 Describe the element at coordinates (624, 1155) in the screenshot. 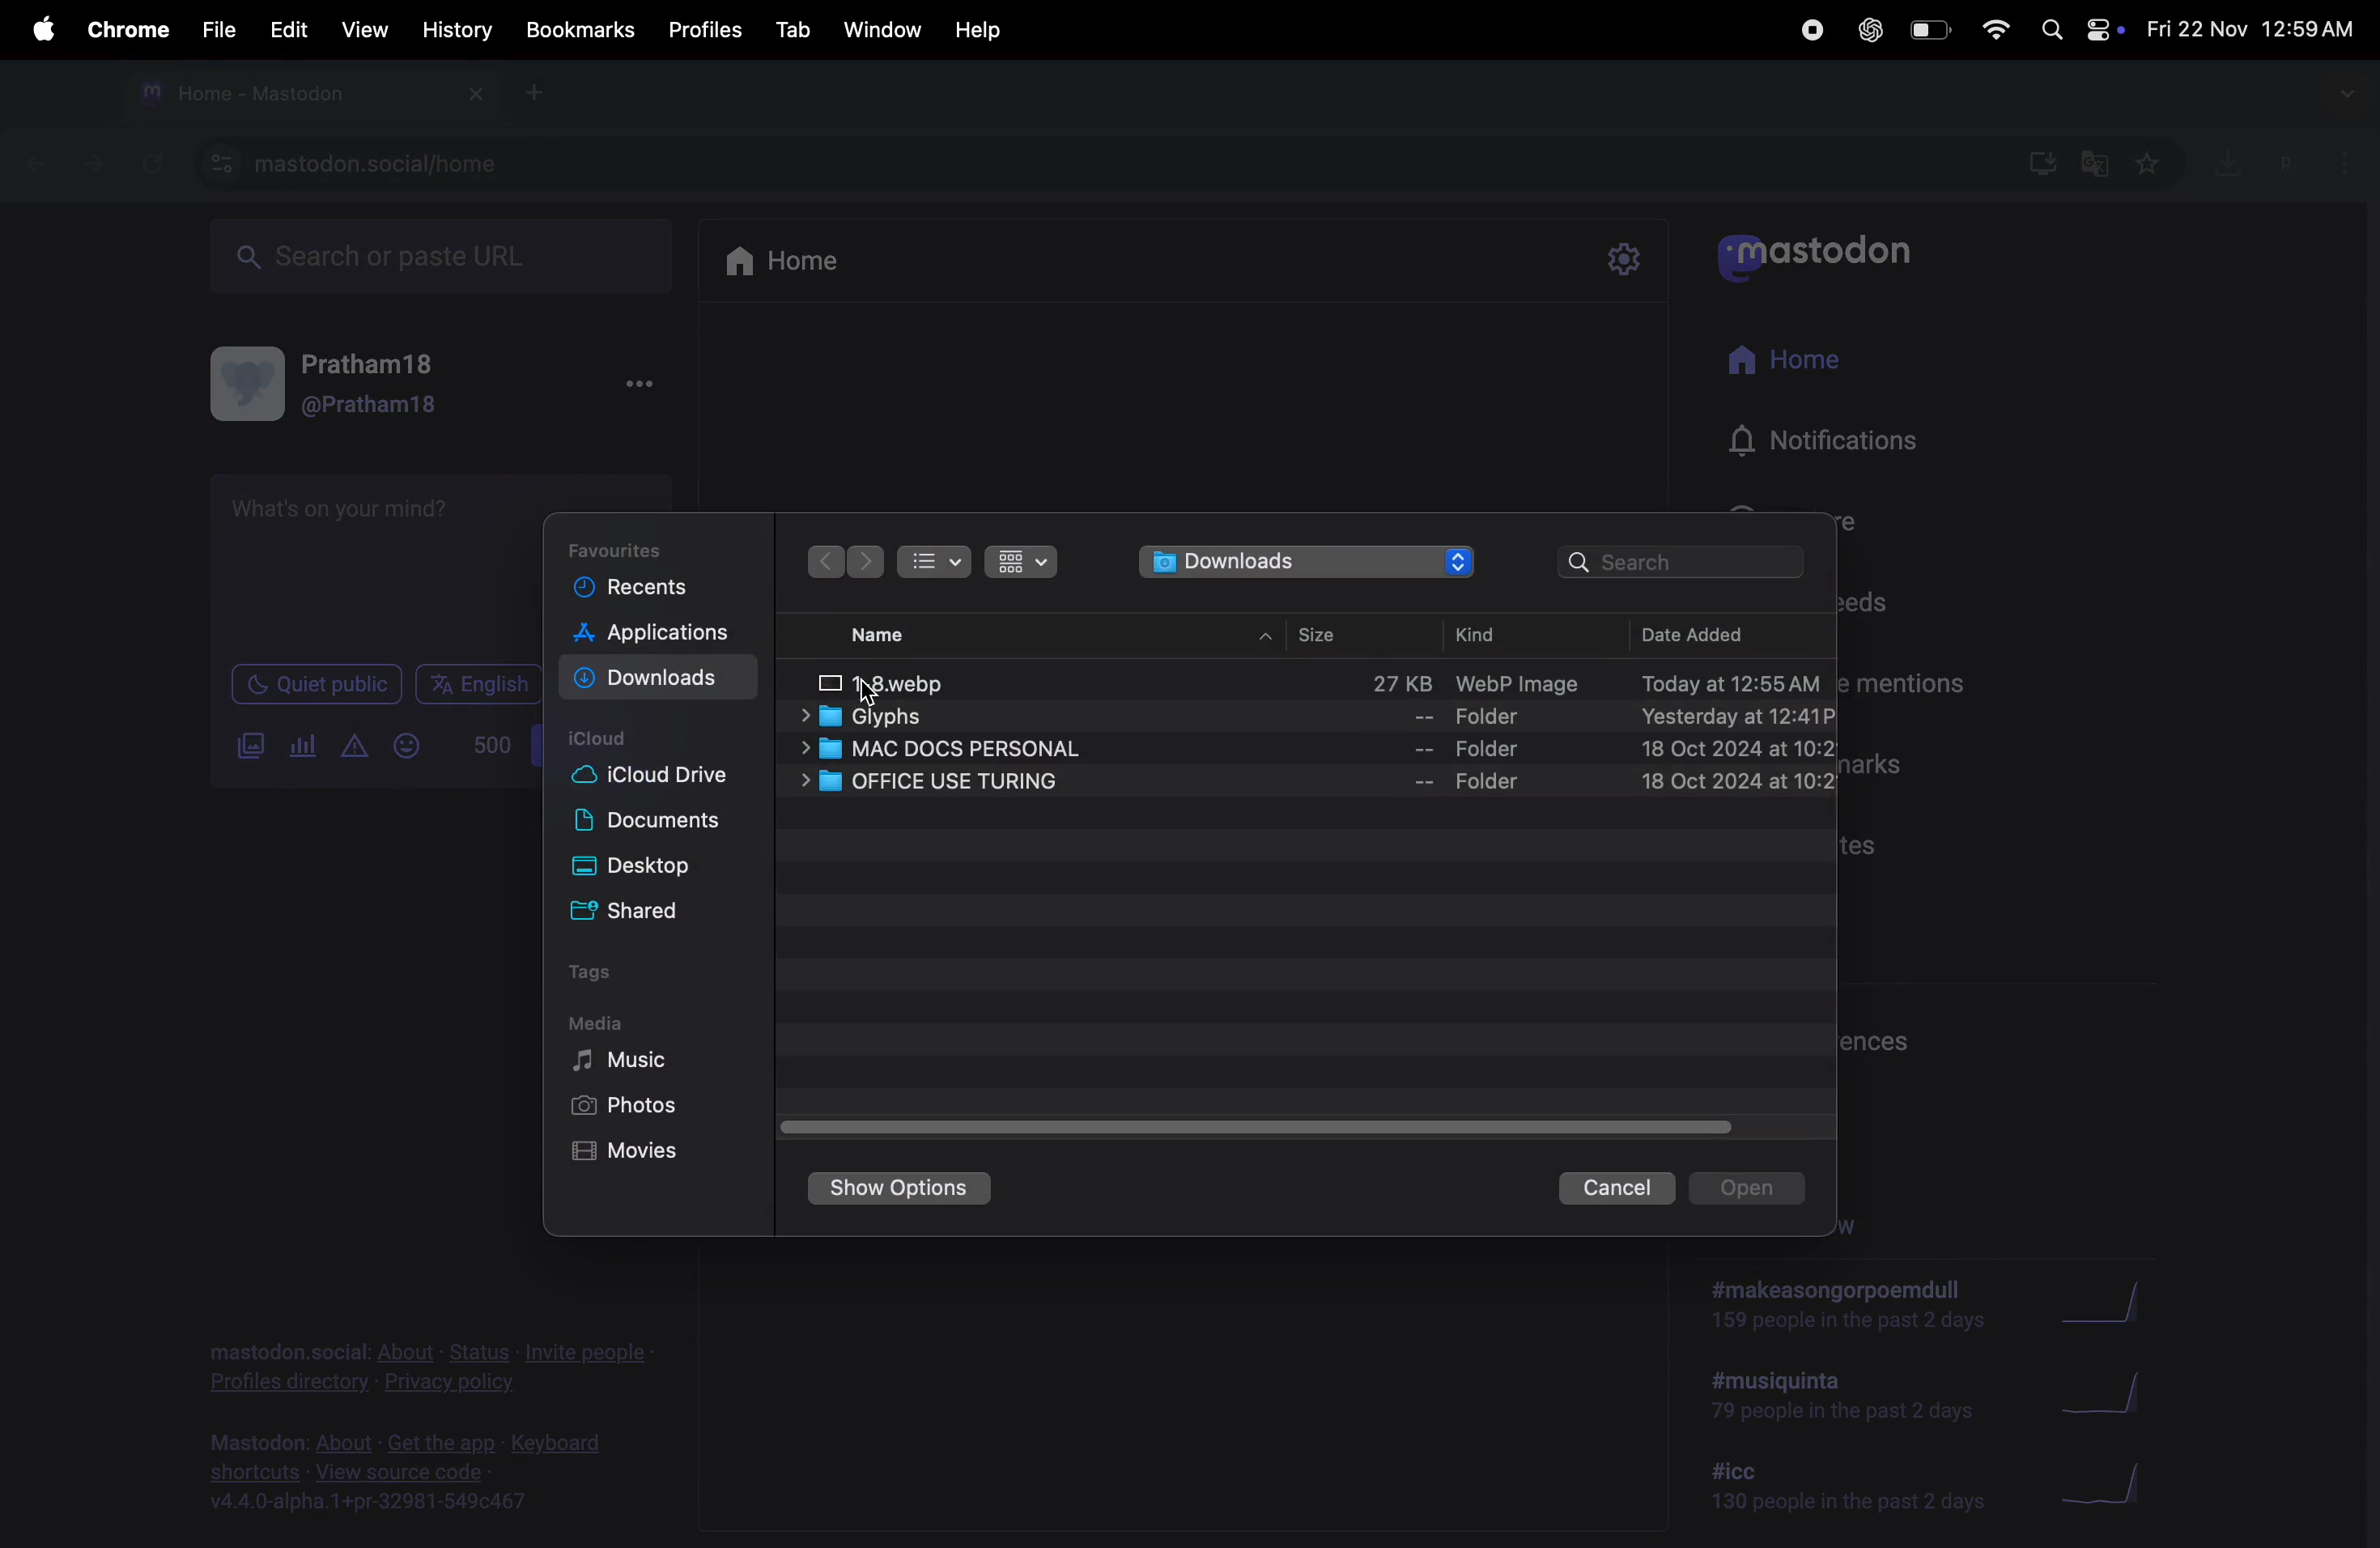

I see `movies` at that location.